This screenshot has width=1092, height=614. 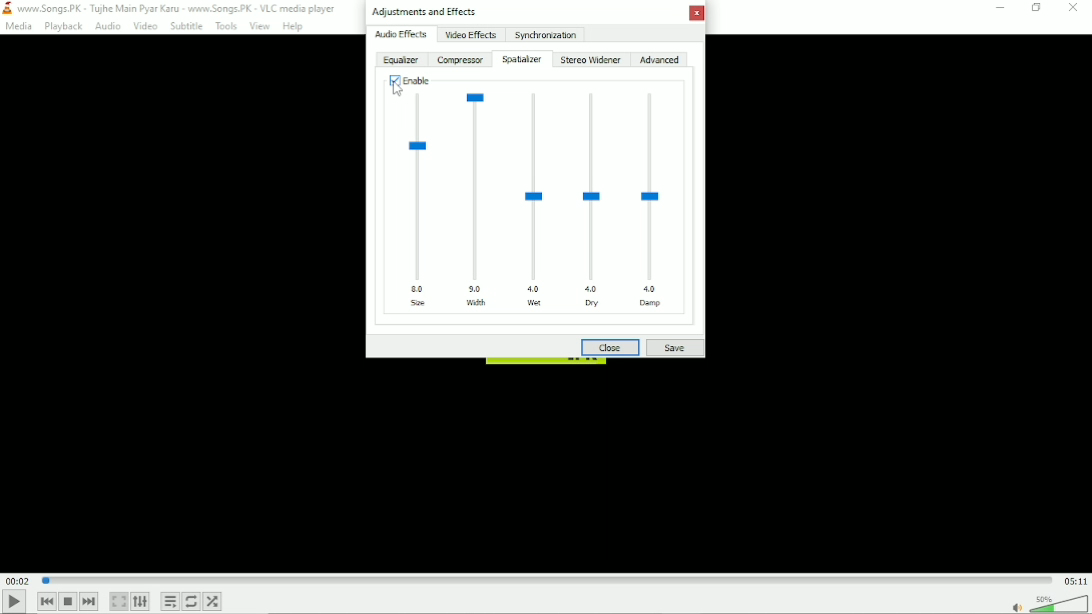 I want to click on Toggle video in fullscreen, so click(x=119, y=602).